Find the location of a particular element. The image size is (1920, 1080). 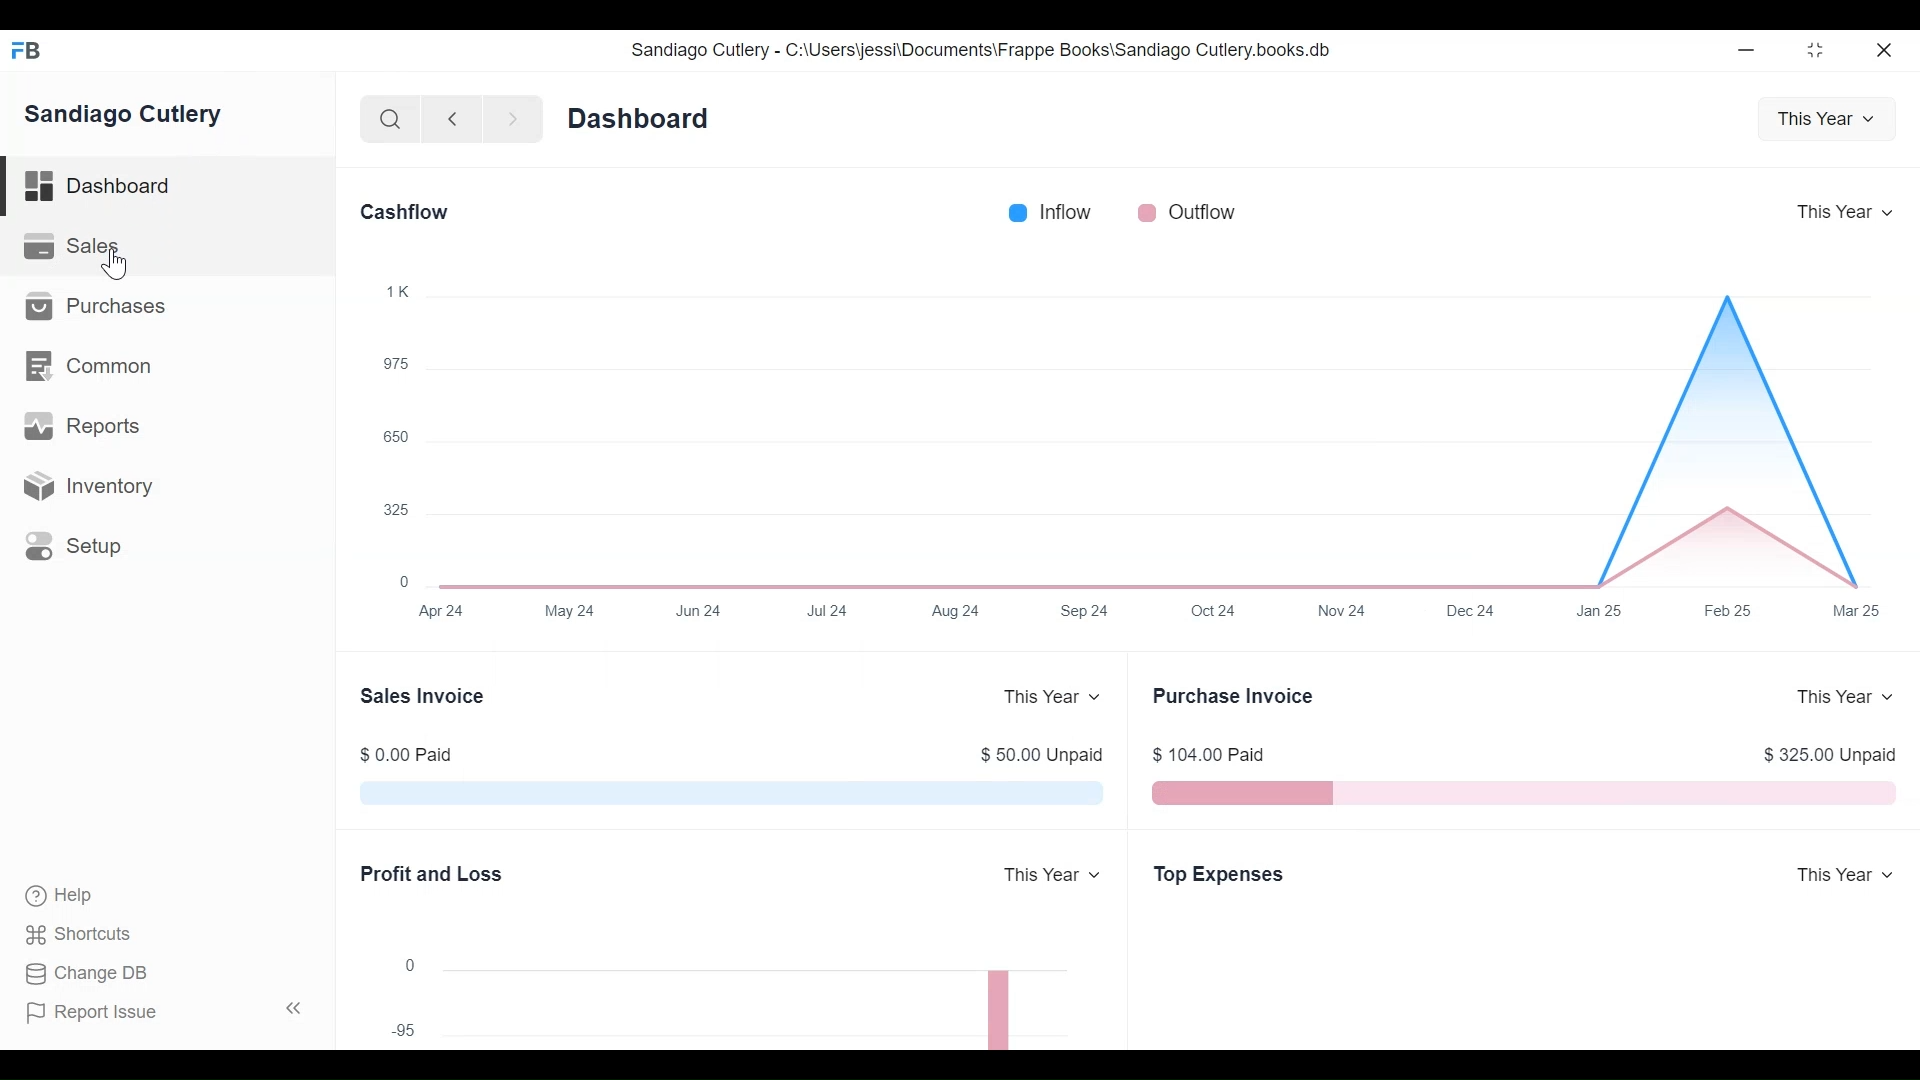

Profit and Loss is located at coordinates (433, 874).